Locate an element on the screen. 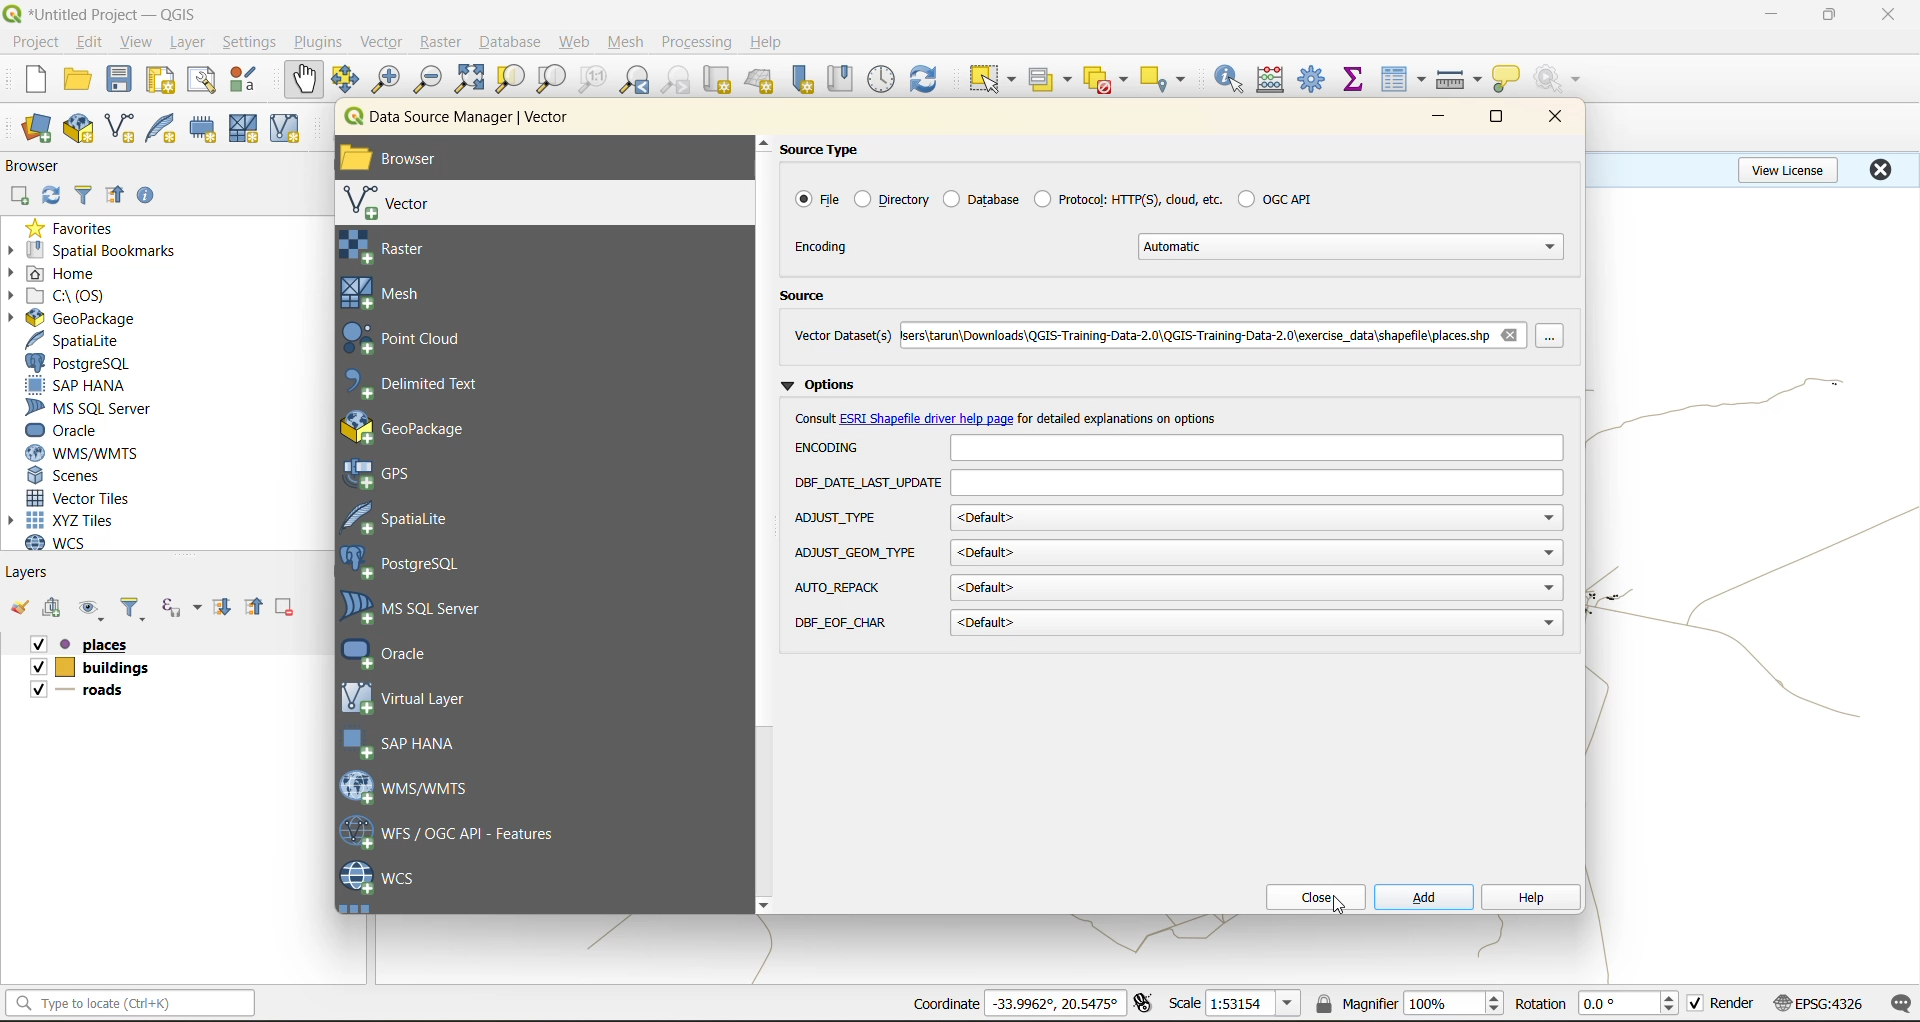 This screenshot has height=1022, width=1920. crs is located at coordinates (1819, 1002).